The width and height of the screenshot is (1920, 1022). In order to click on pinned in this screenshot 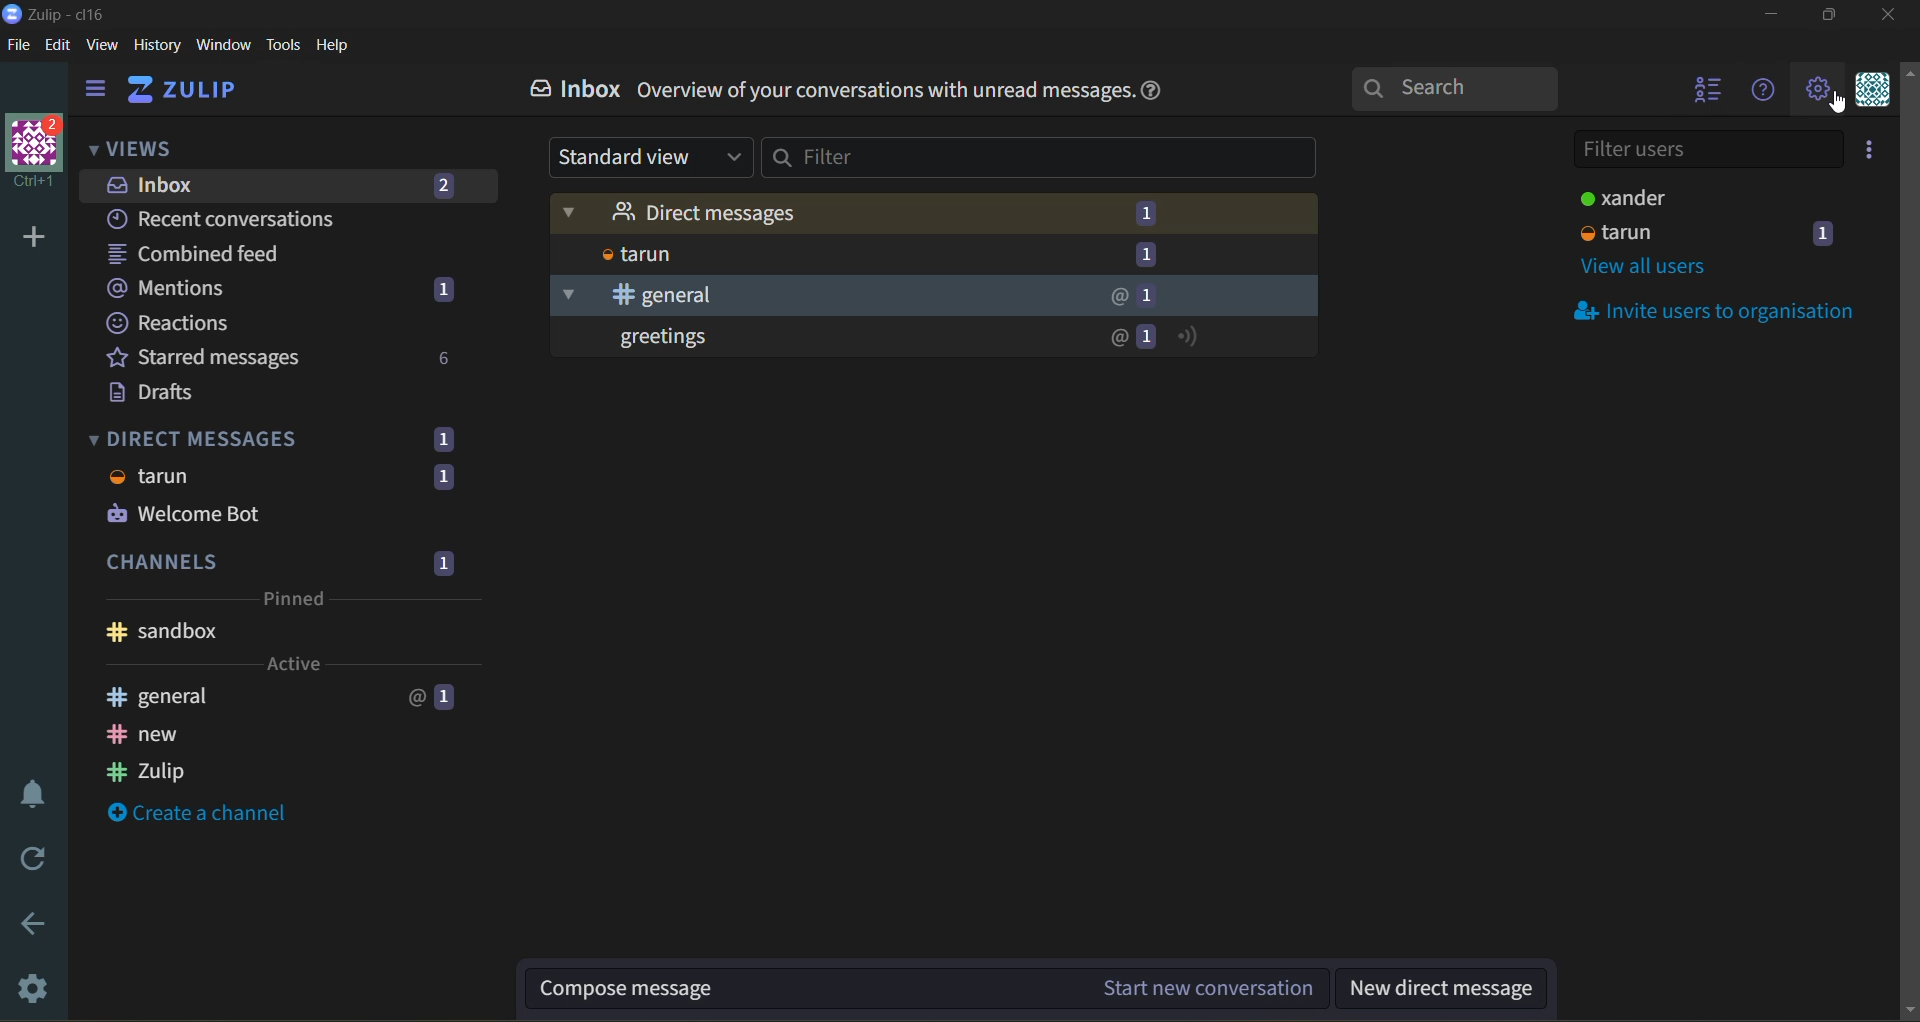, I will do `click(292, 600)`.